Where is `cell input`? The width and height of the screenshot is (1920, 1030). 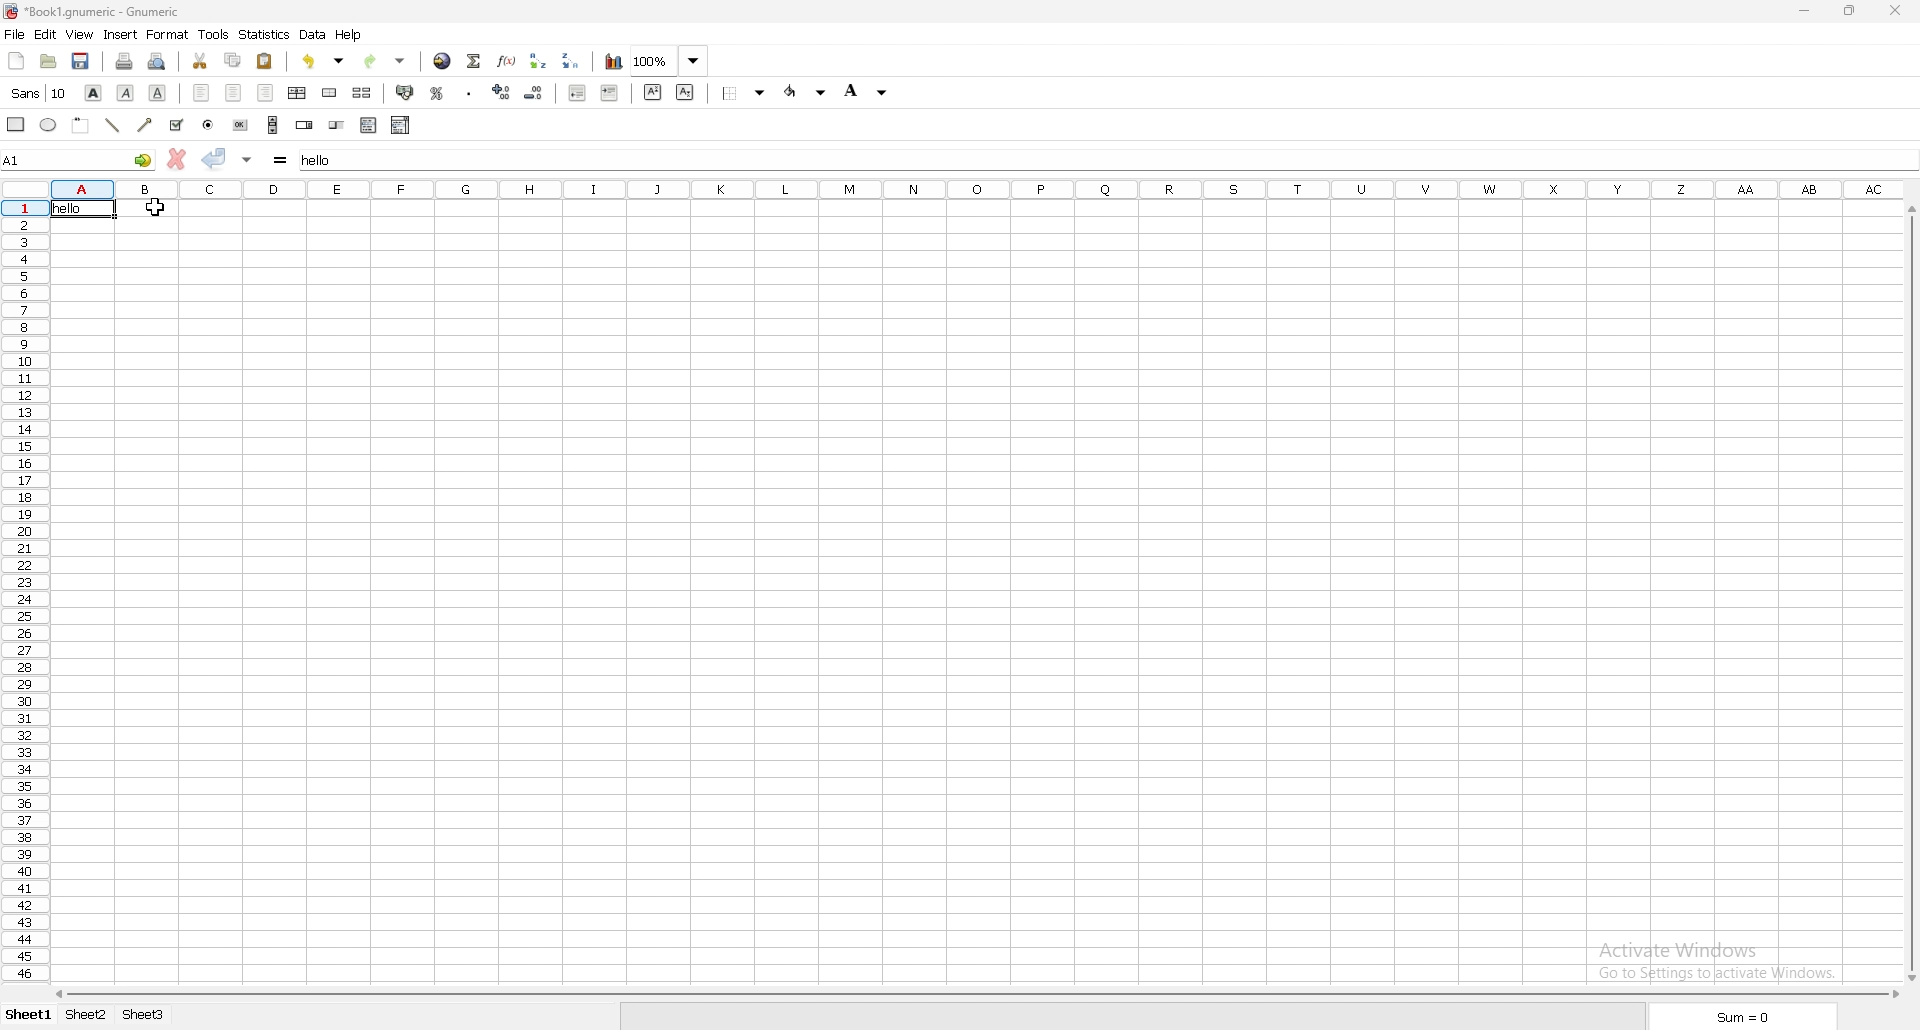 cell input is located at coordinates (1099, 159).